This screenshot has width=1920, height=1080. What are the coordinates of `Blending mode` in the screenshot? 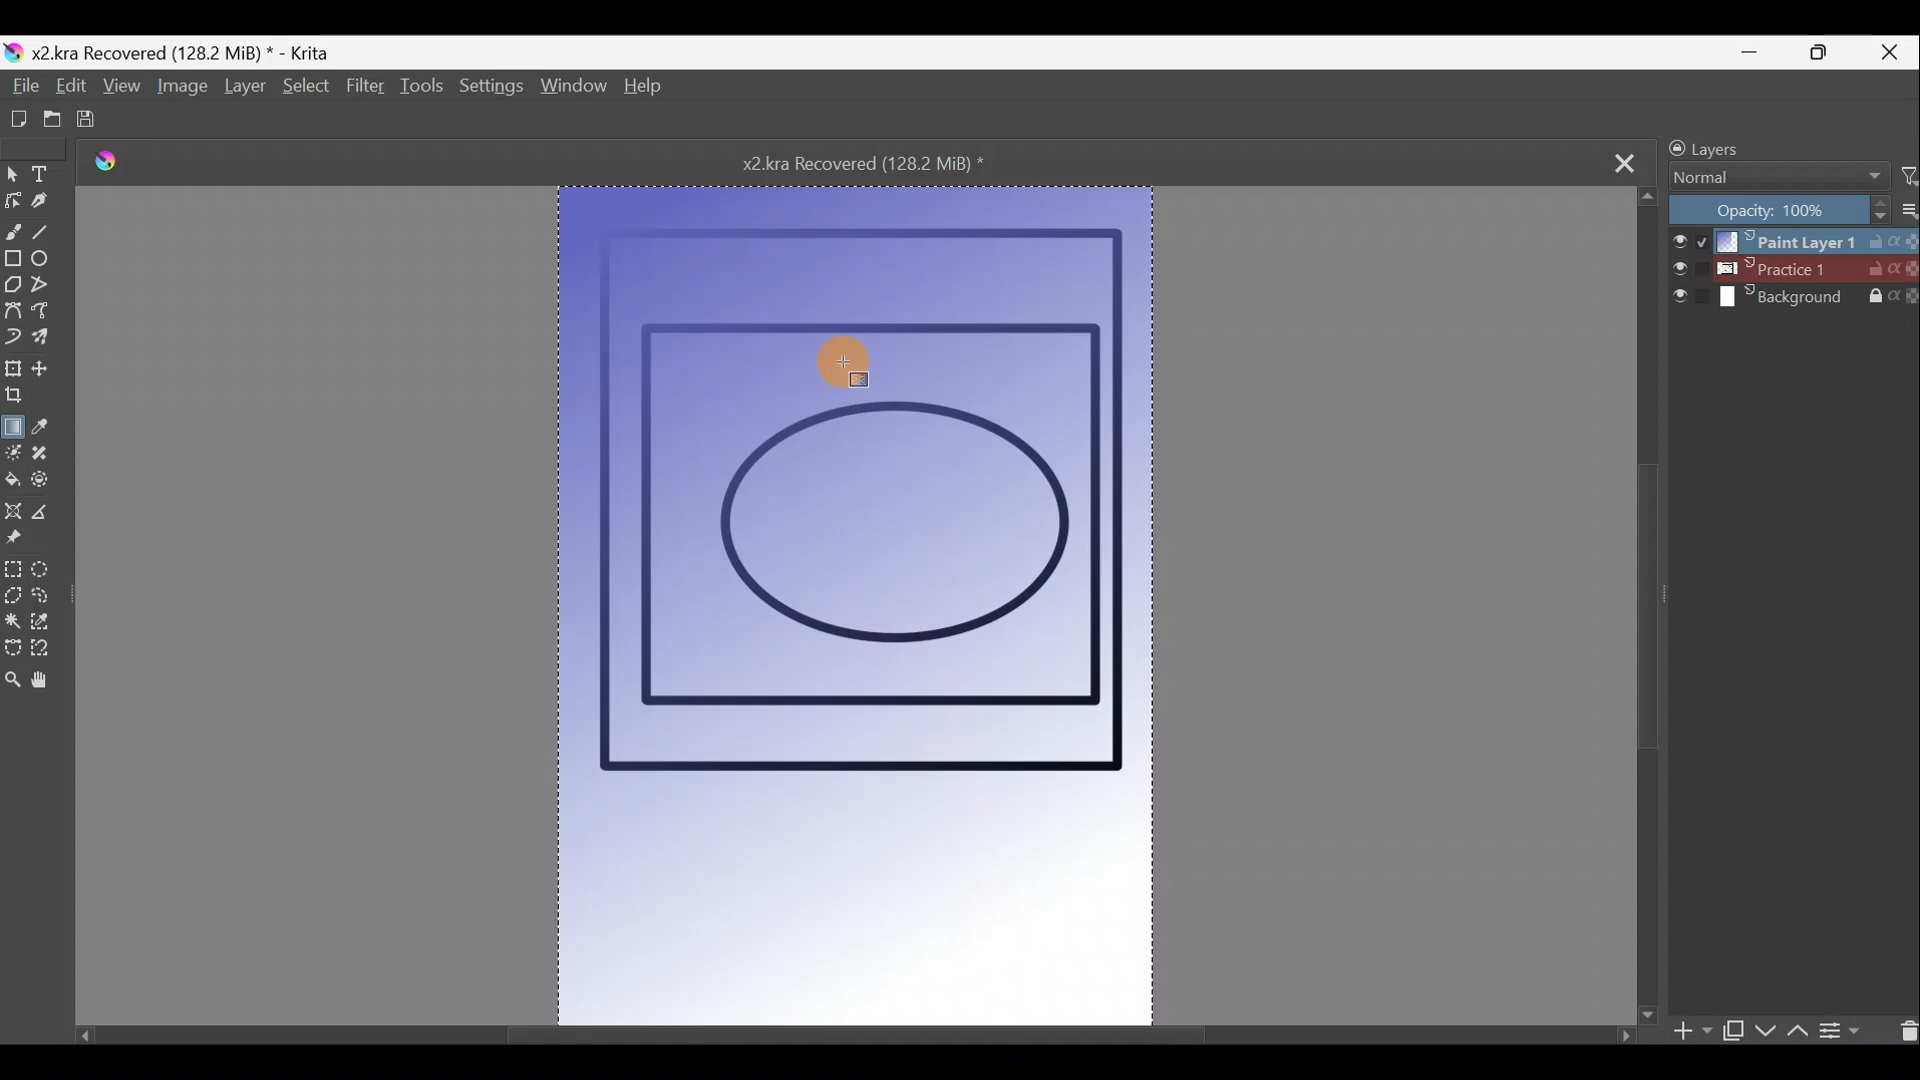 It's located at (1771, 179).